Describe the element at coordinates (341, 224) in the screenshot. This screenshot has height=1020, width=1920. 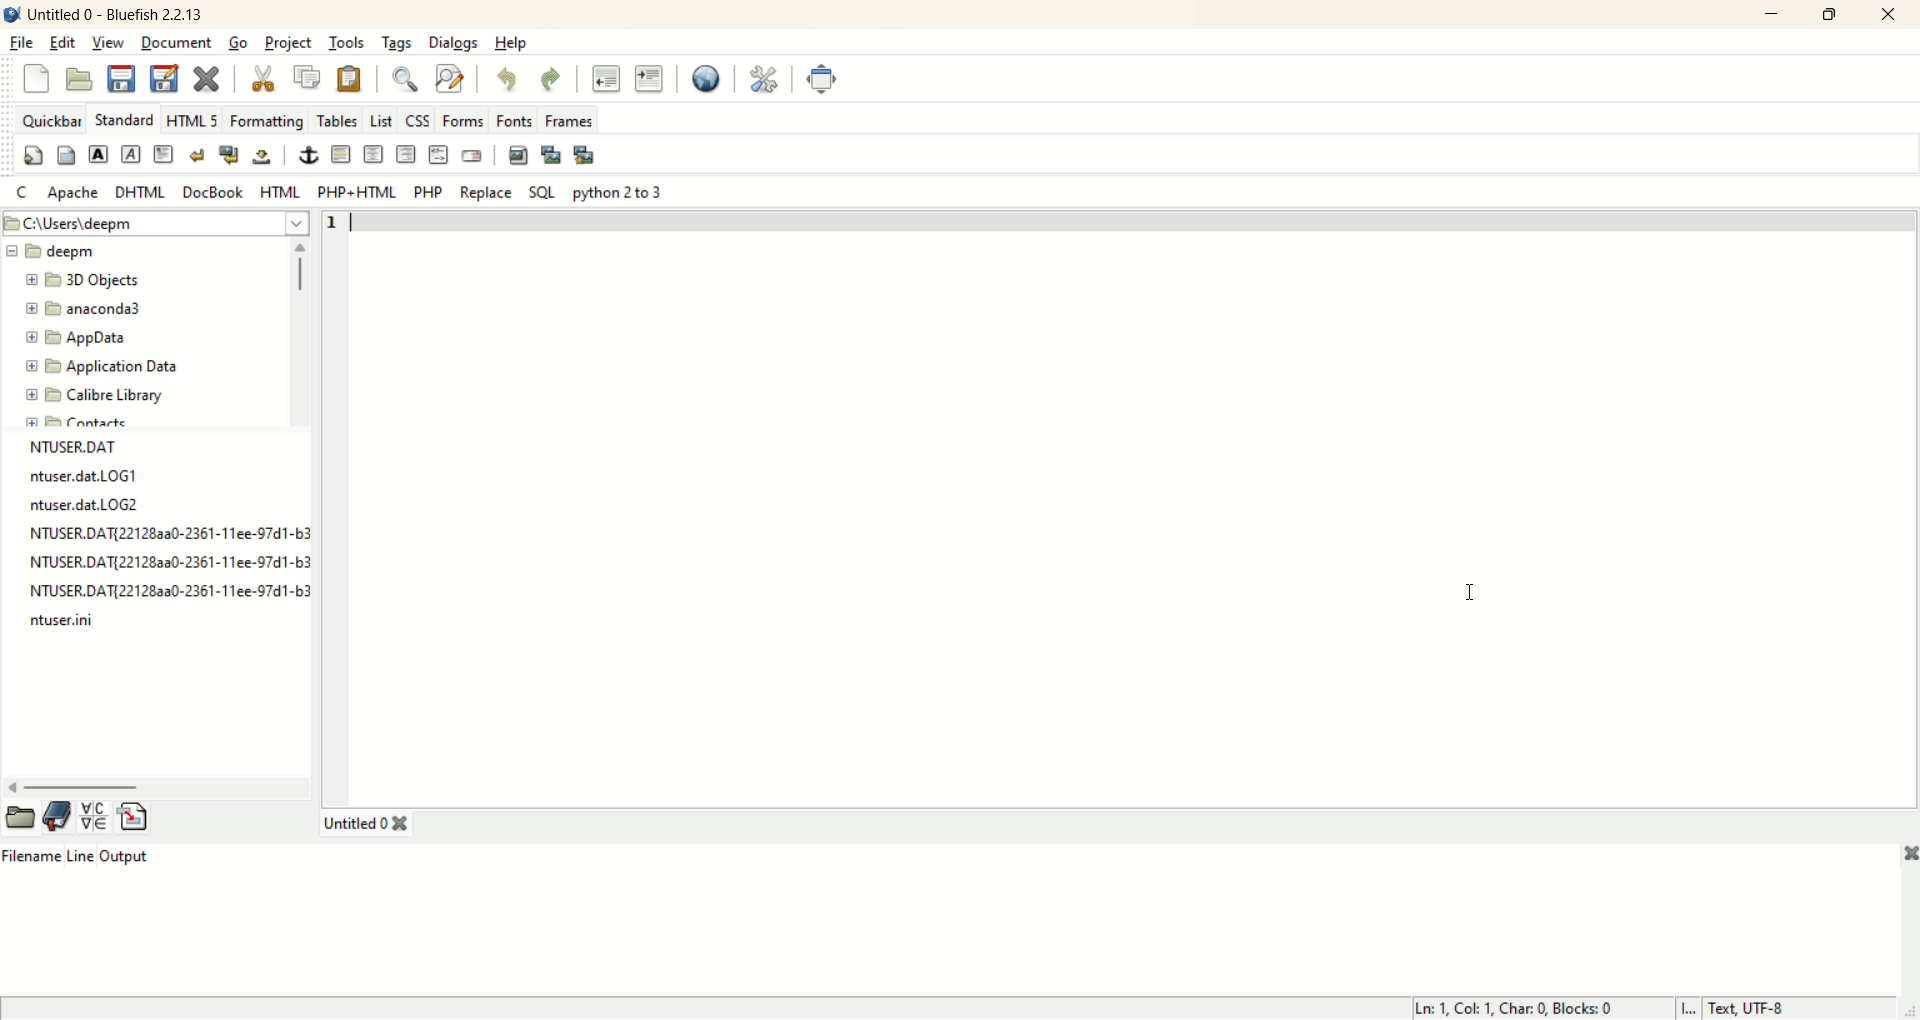
I see `line number` at that location.